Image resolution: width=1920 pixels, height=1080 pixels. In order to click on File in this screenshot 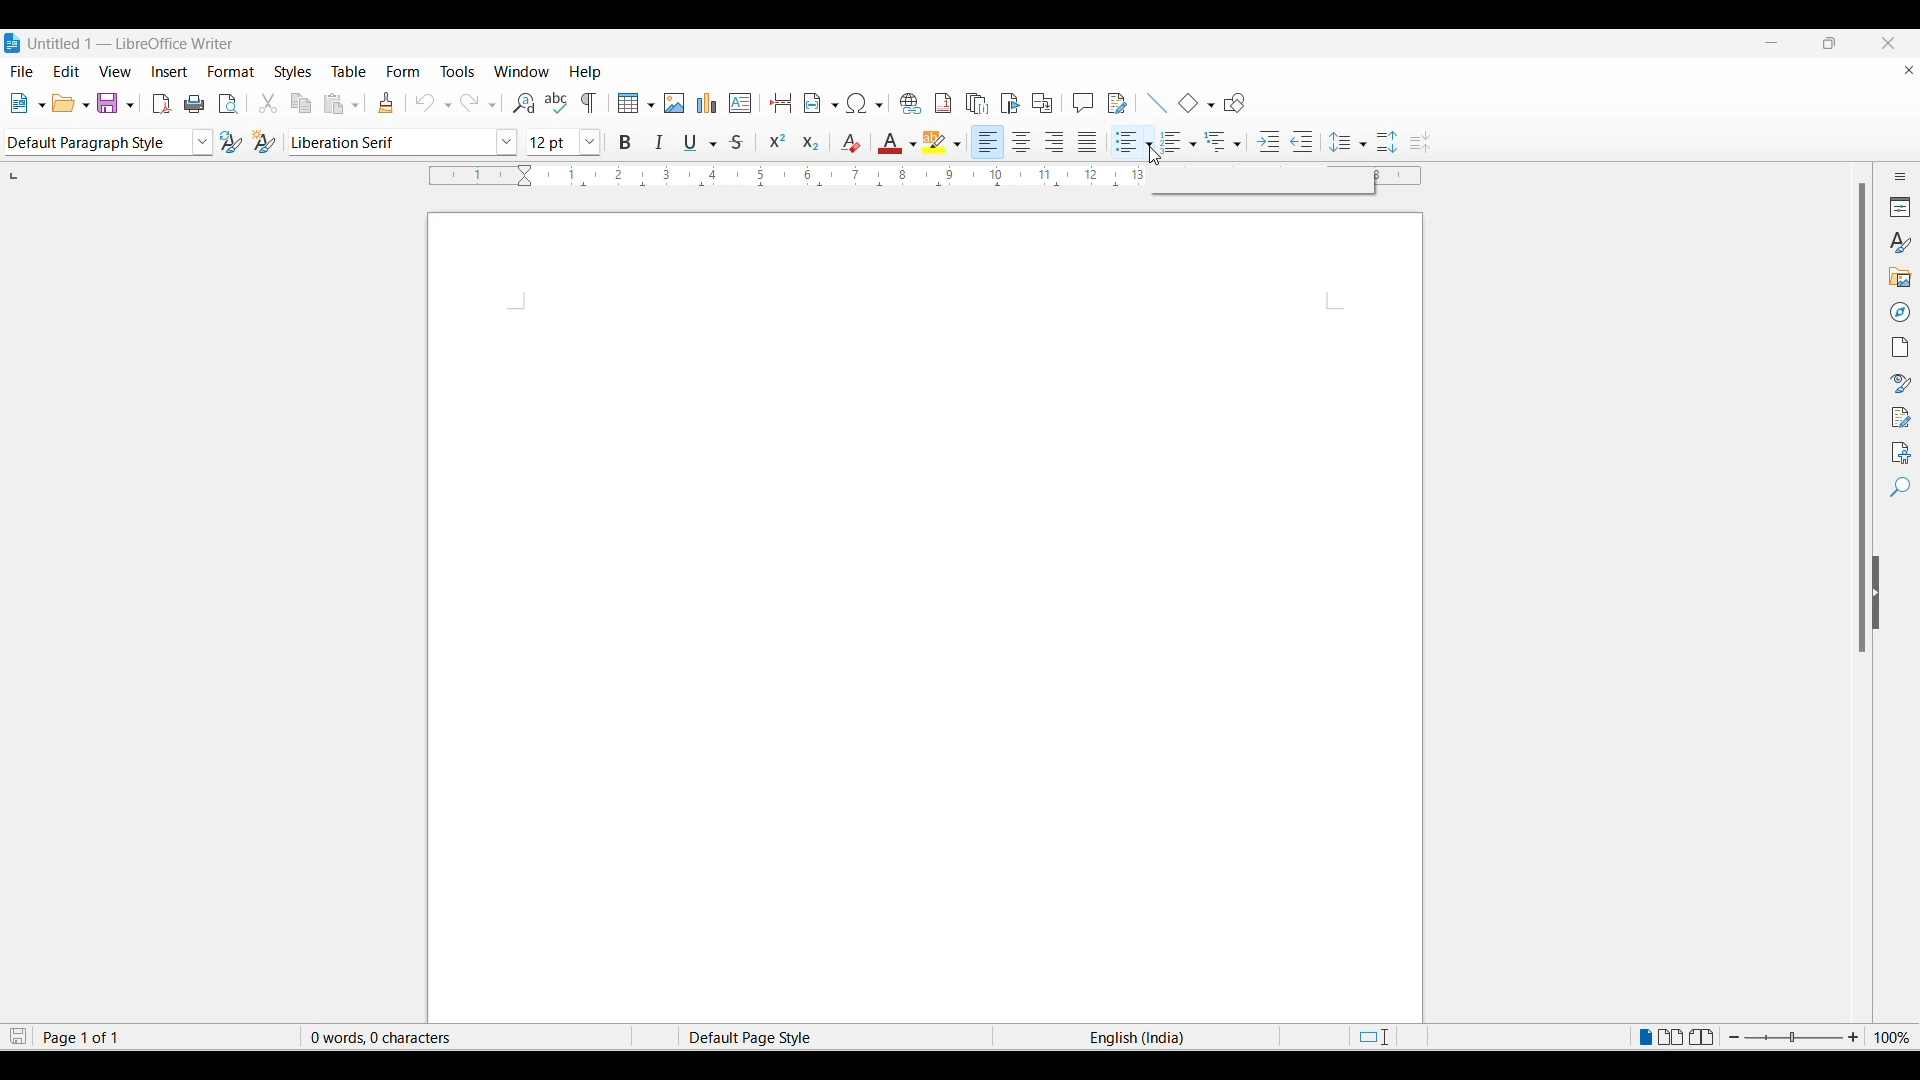, I will do `click(23, 70)`.